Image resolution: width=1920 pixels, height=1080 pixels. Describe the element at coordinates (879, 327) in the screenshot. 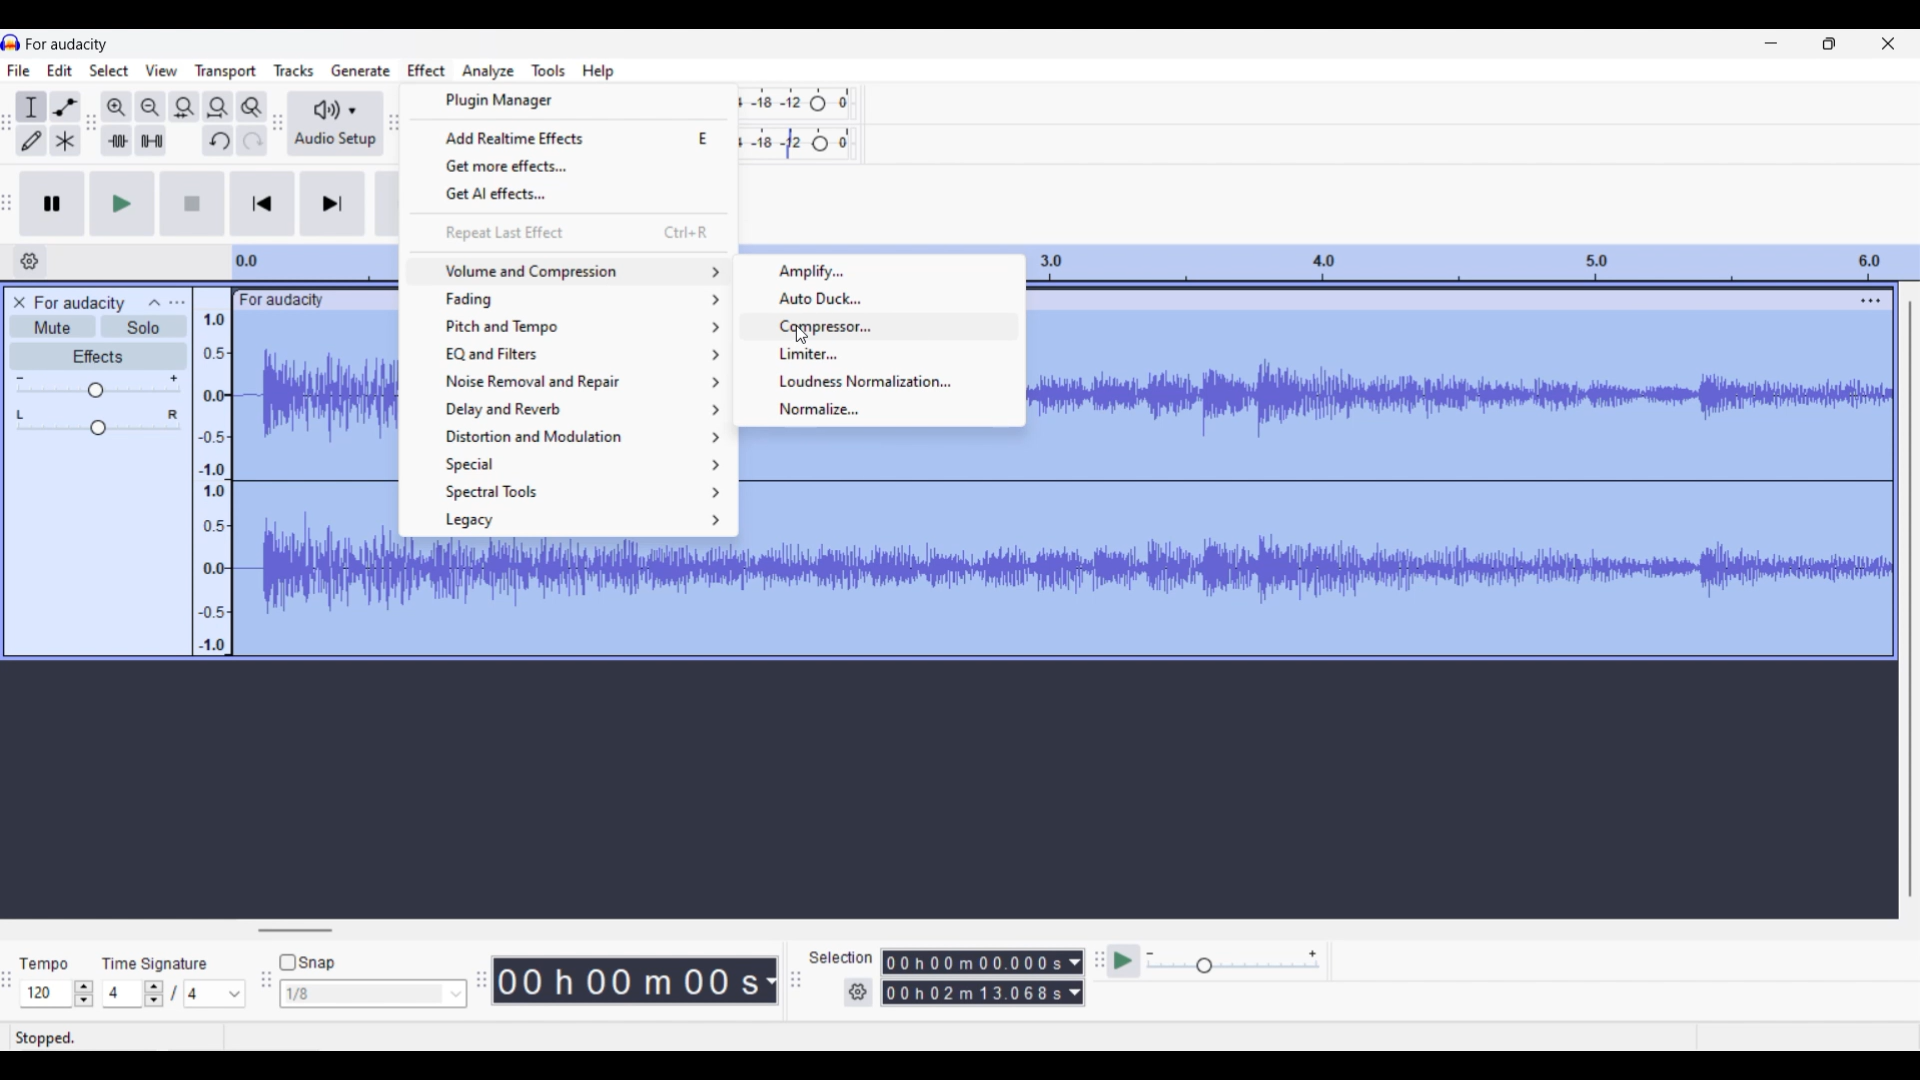

I see `Compressor` at that location.